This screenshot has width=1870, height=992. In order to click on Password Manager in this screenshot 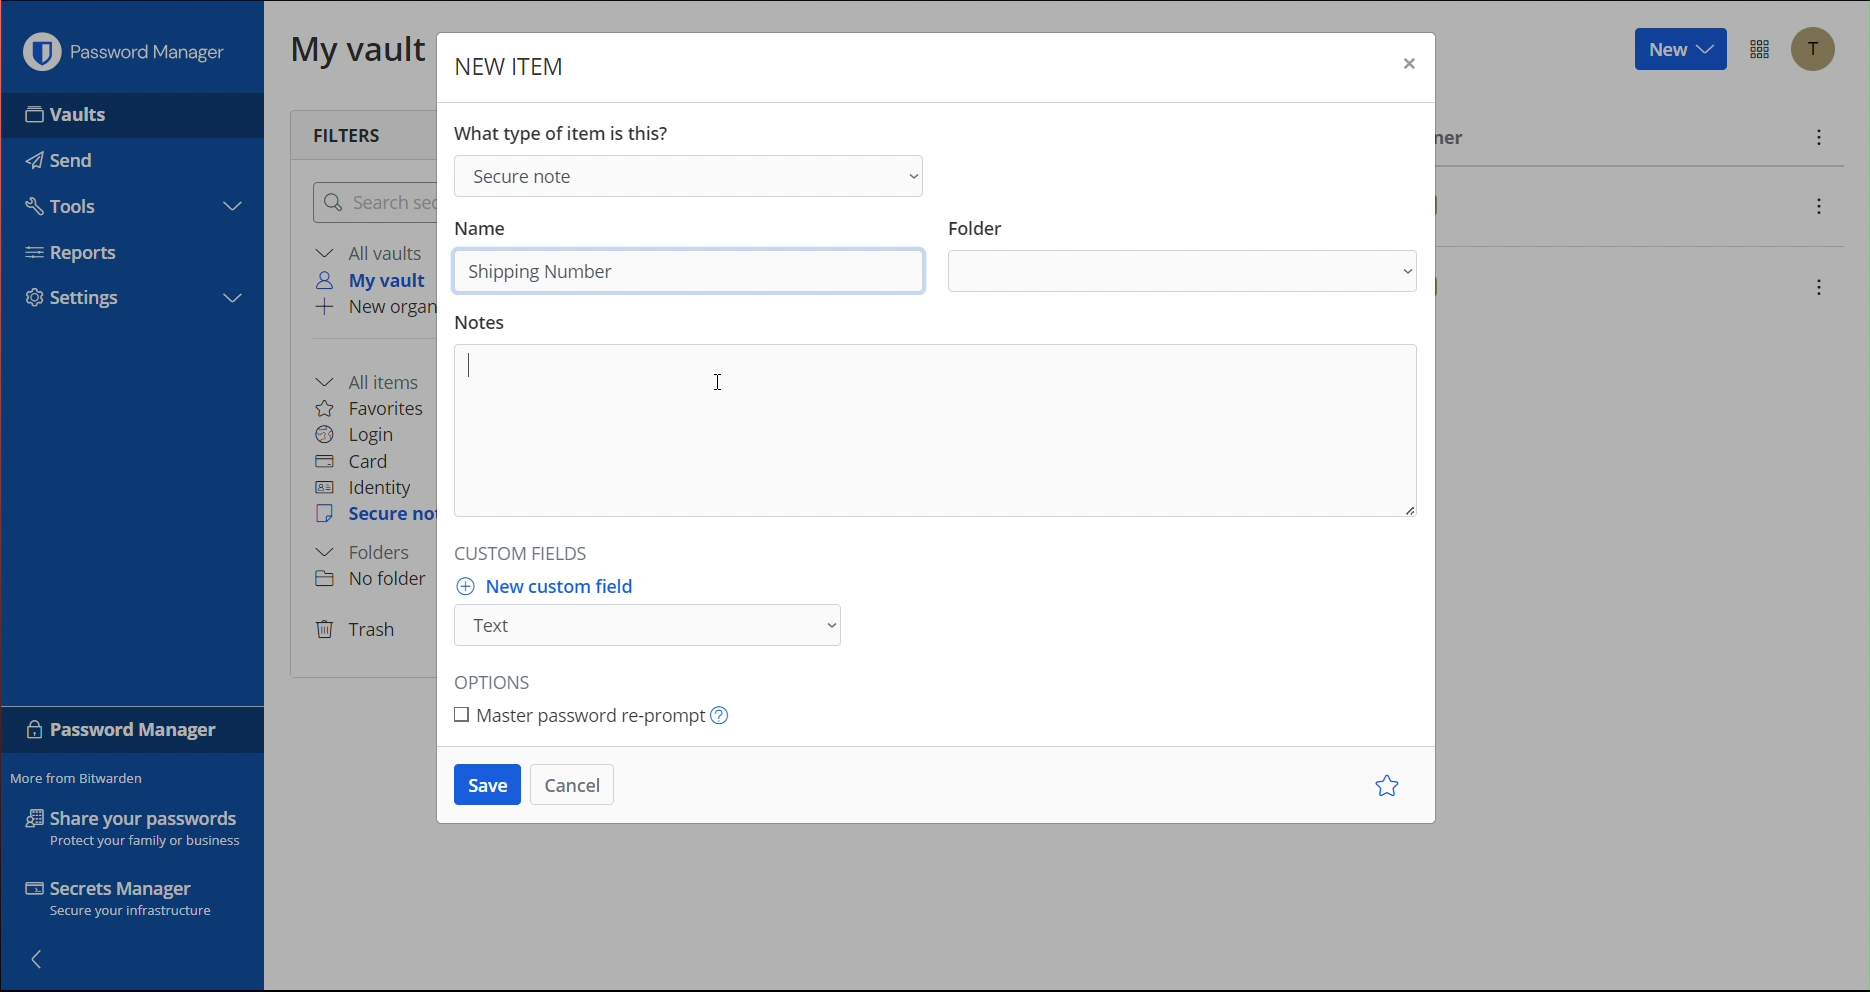, I will do `click(122, 57)`.